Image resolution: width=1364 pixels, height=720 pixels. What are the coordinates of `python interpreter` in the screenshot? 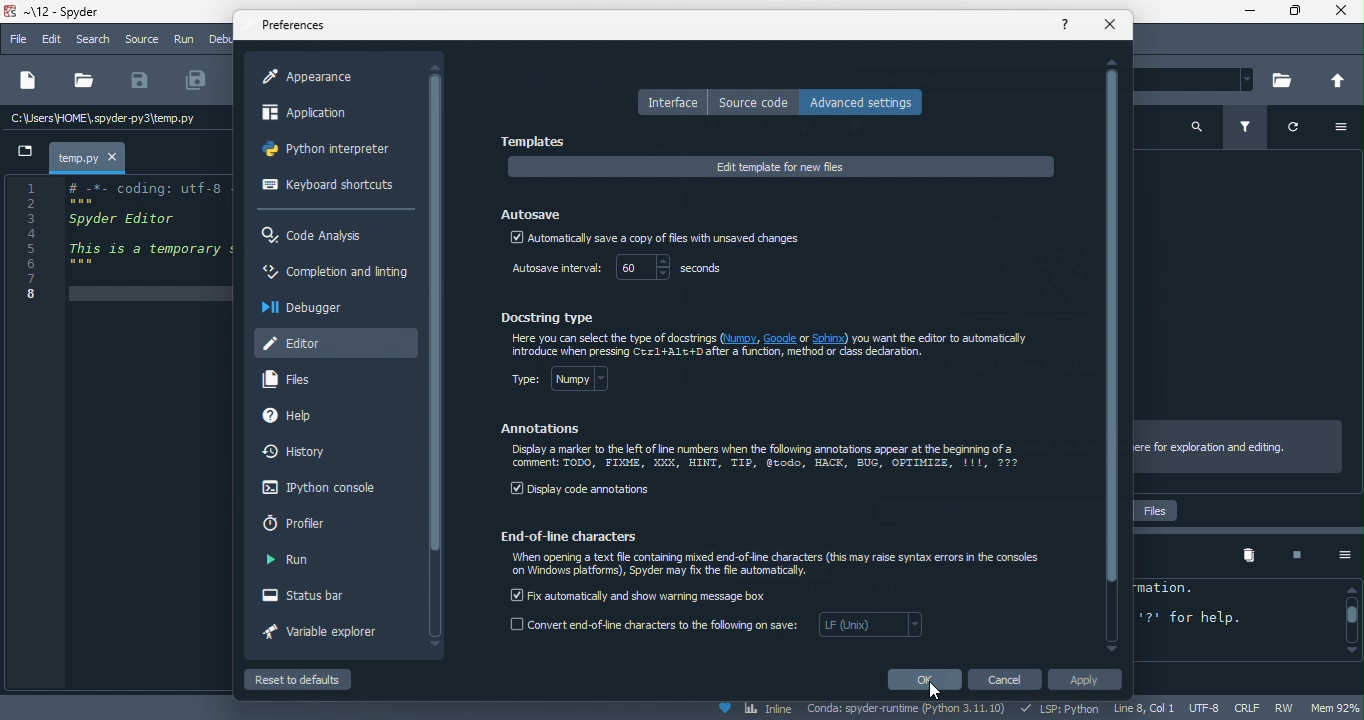 It's located at (332, 153).